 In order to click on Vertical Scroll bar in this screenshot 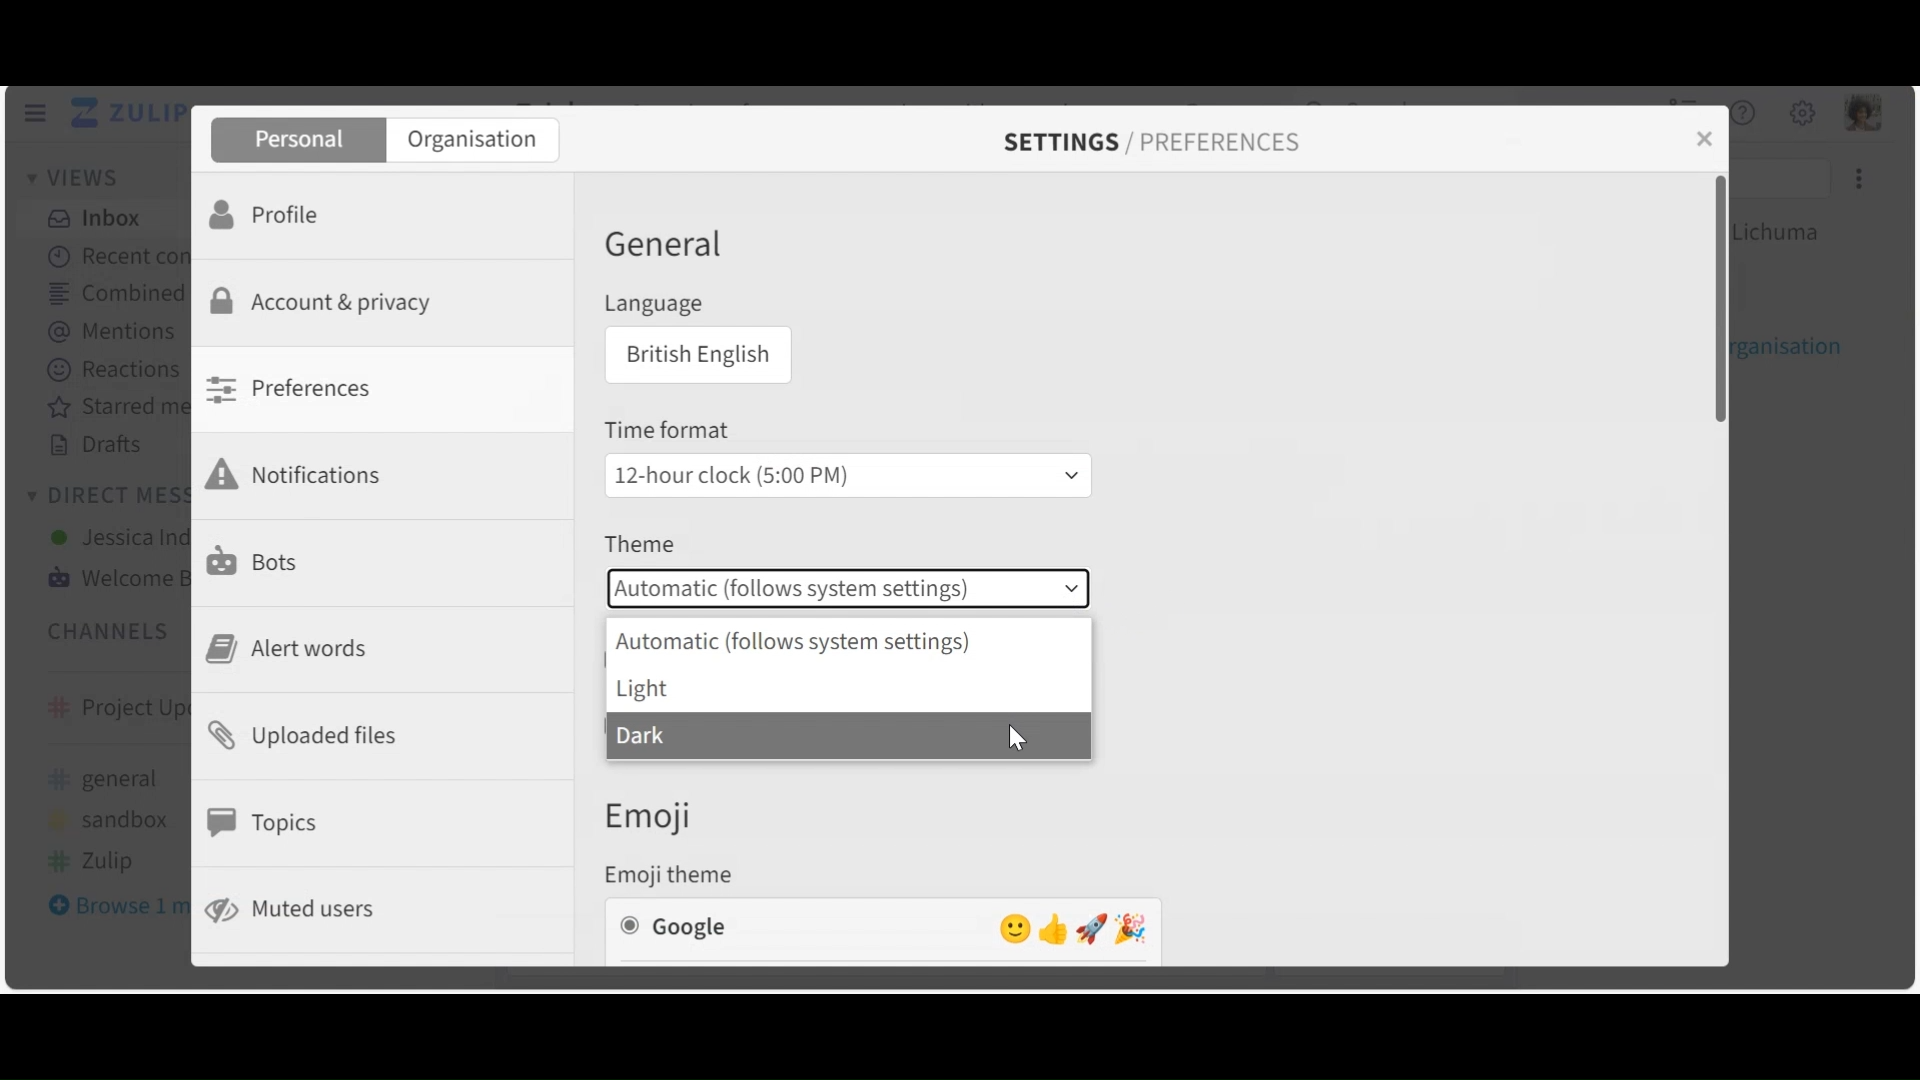, I will do `click(1725, 301)`.